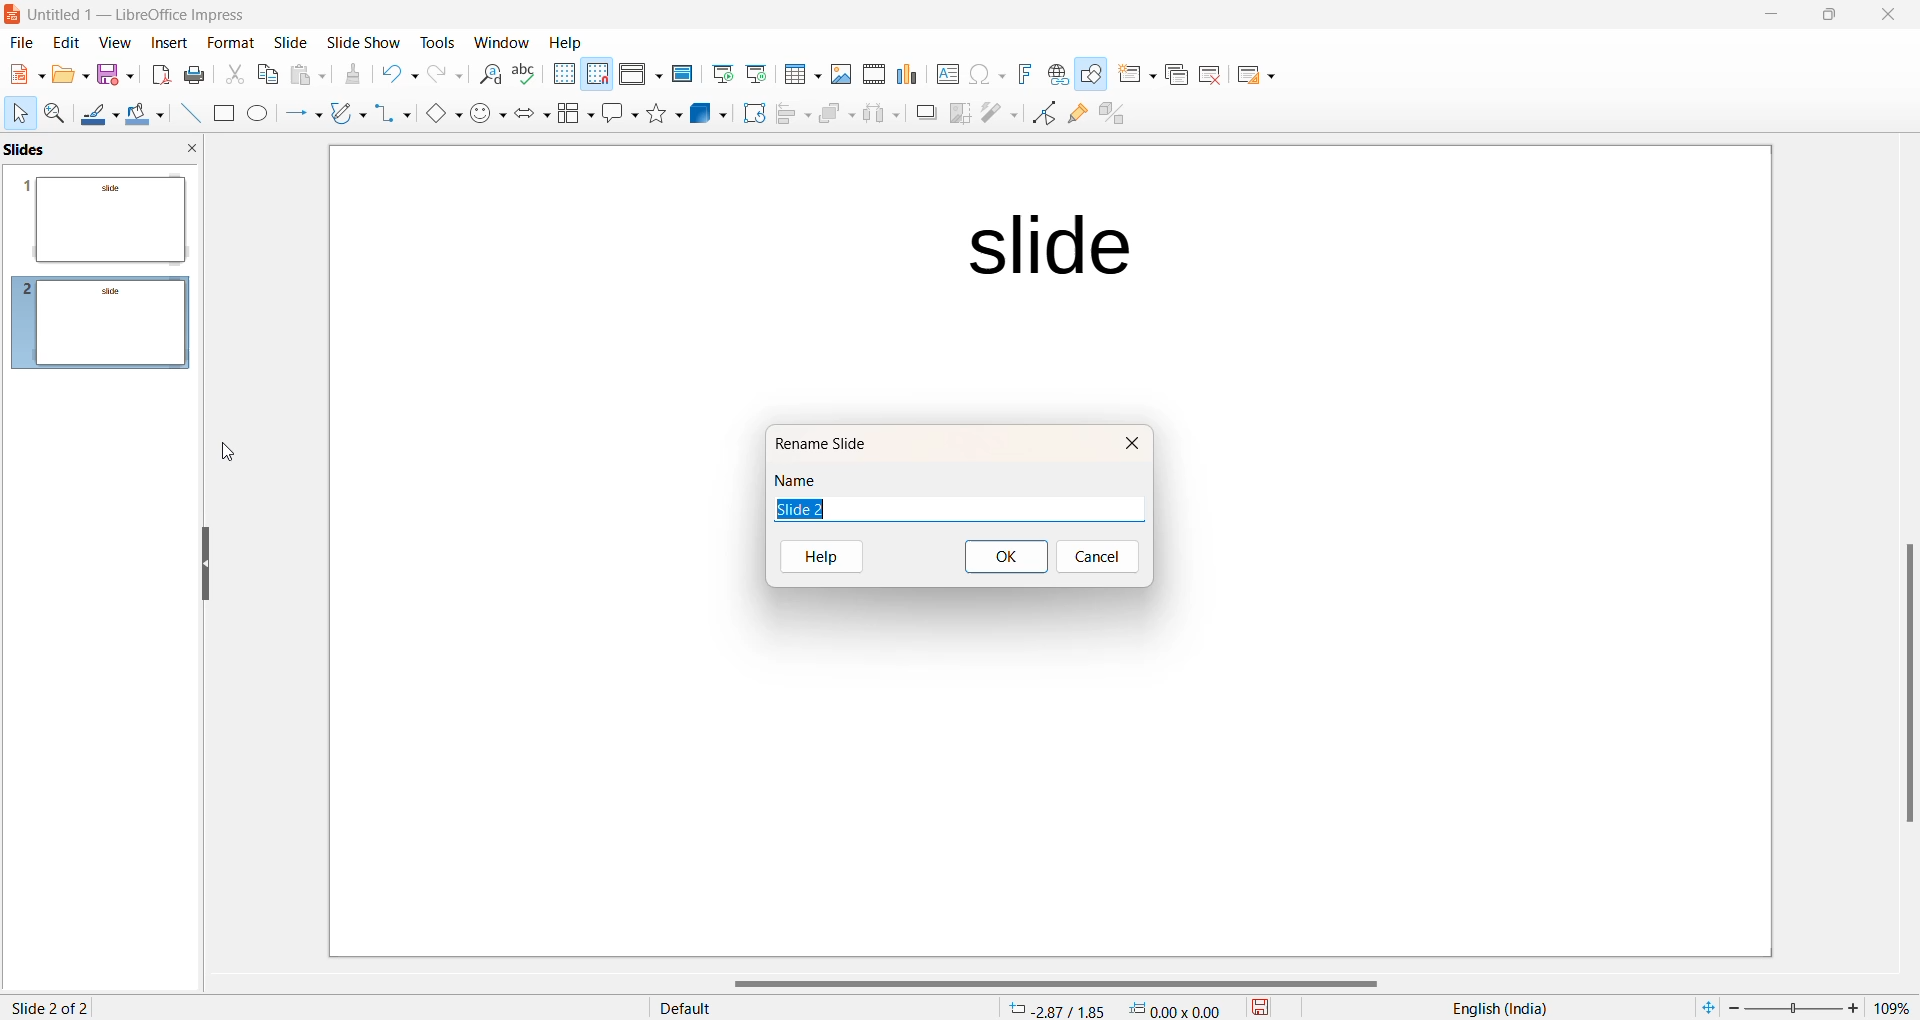 This screenshot has width=1920, height=1020. What do you see at coordinates (434, 40) in the screenshot?
I see `Tools` at bounding box center [434, 40].